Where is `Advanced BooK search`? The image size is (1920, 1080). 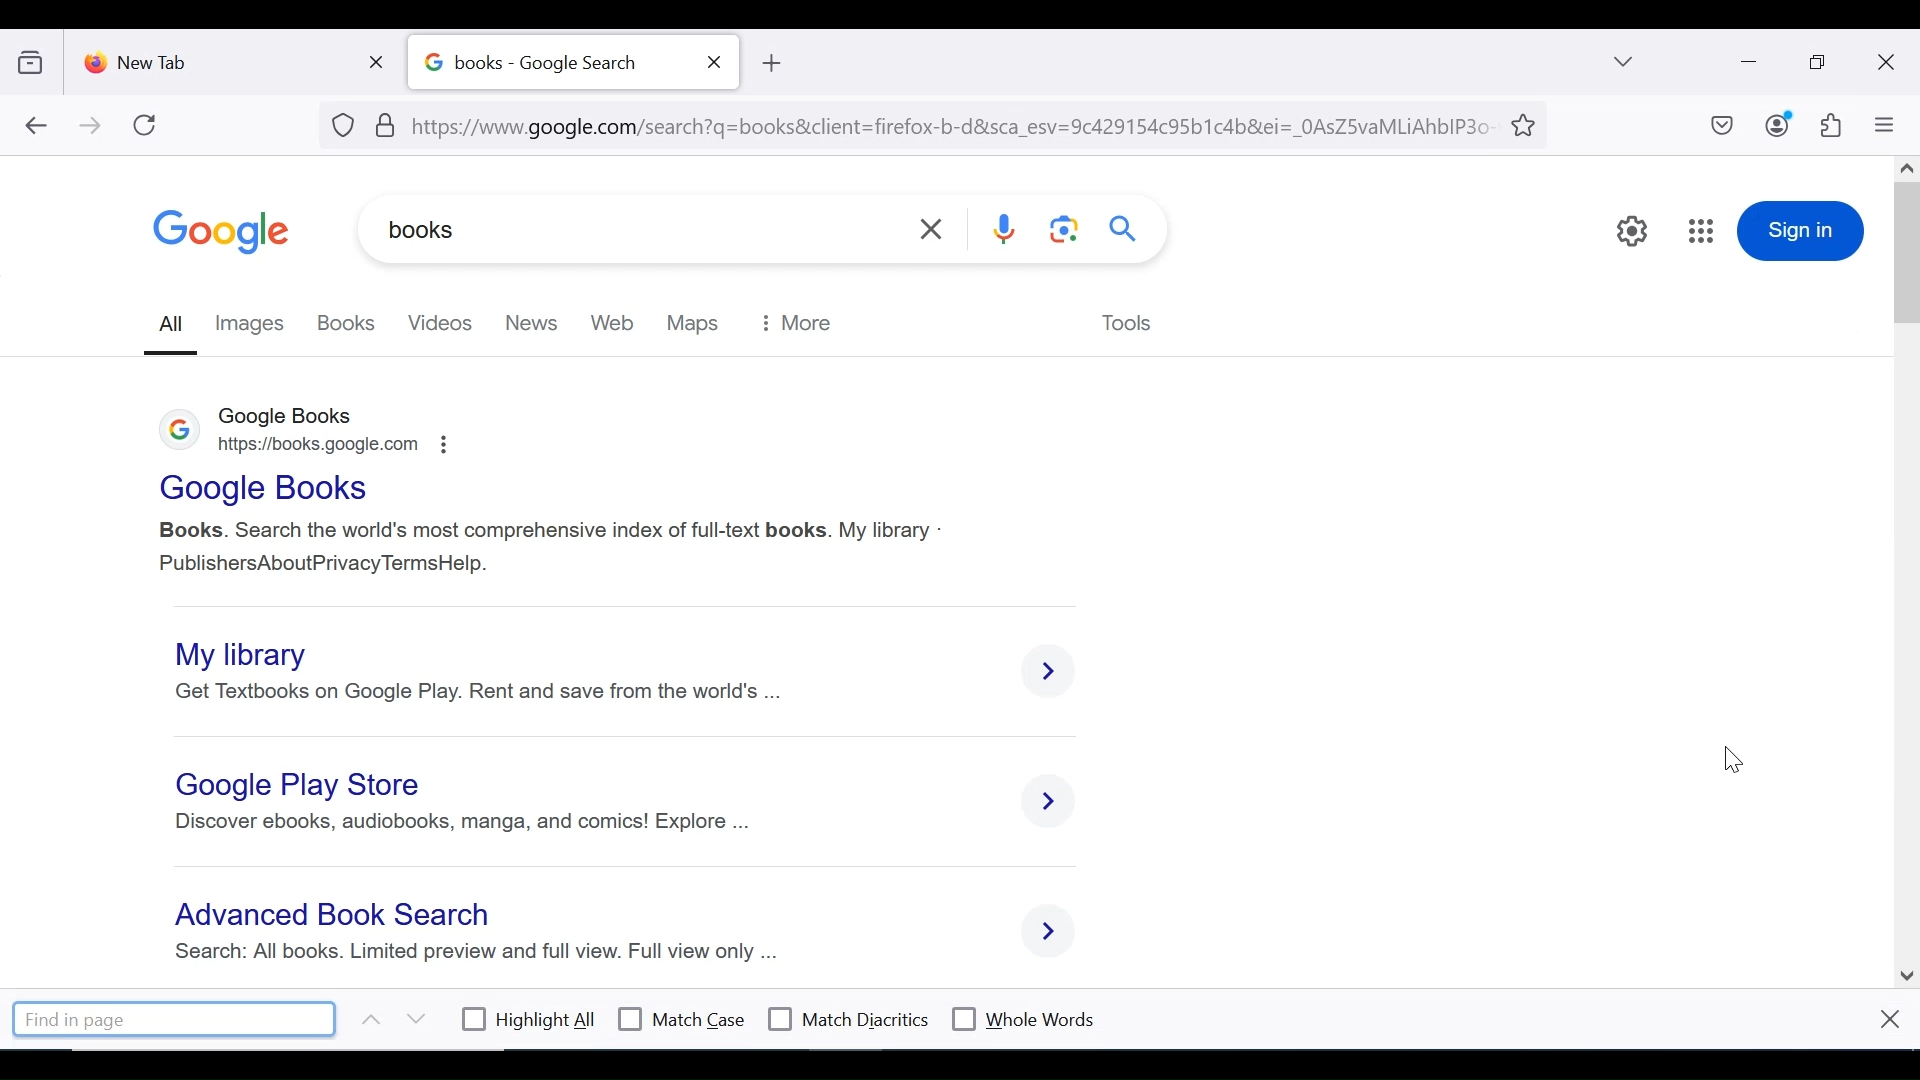
Advanced BooK search is located at coordinates (338, 916).